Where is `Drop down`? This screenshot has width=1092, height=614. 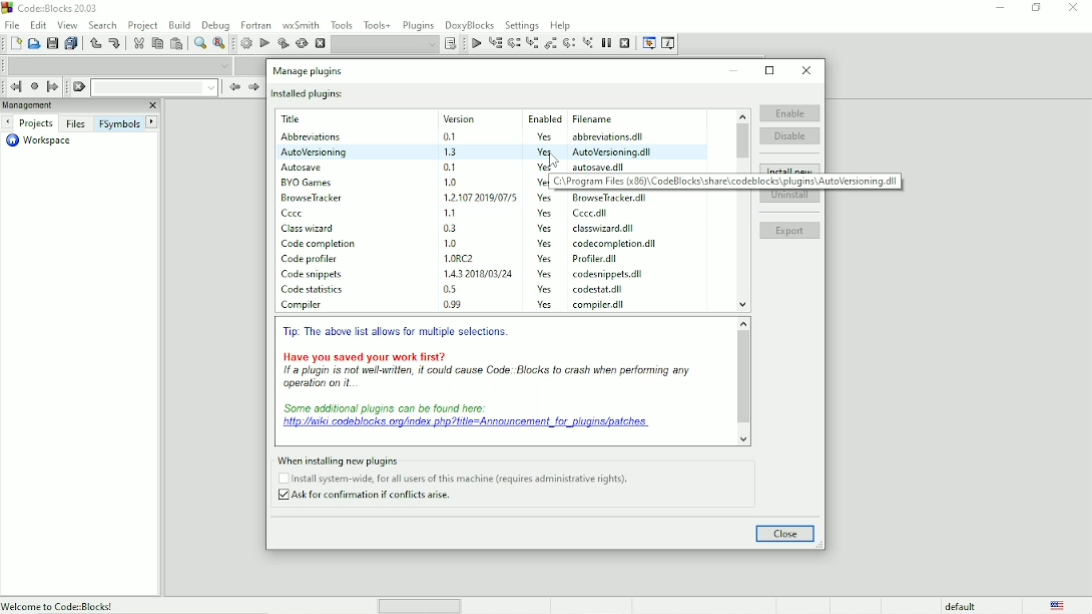 Drop down is located at coordinates (385, 44).